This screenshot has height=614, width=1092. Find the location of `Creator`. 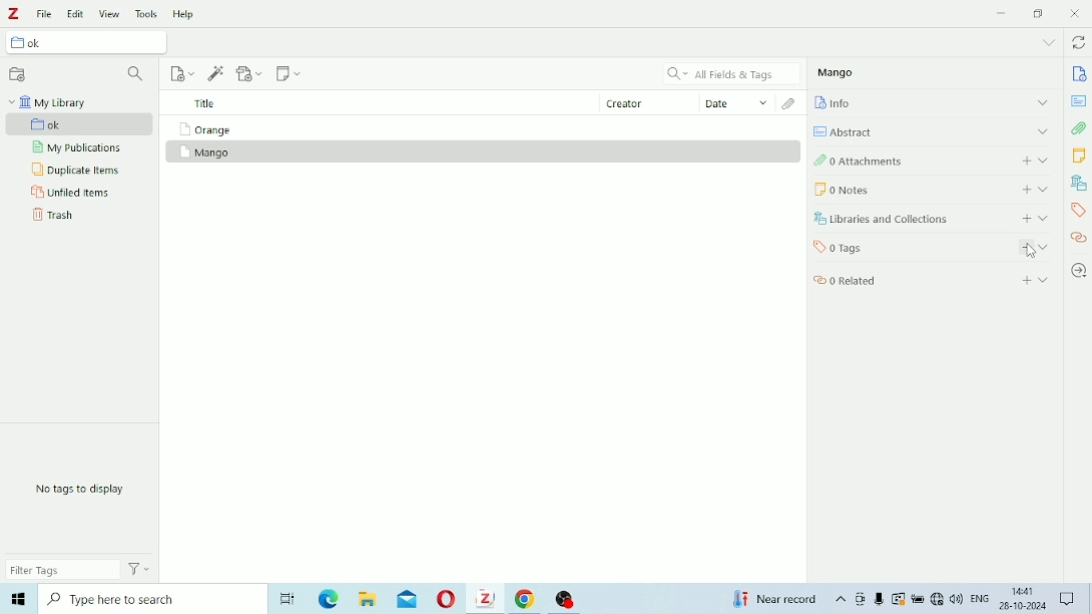

Creator is located at coordinates (649, 101).